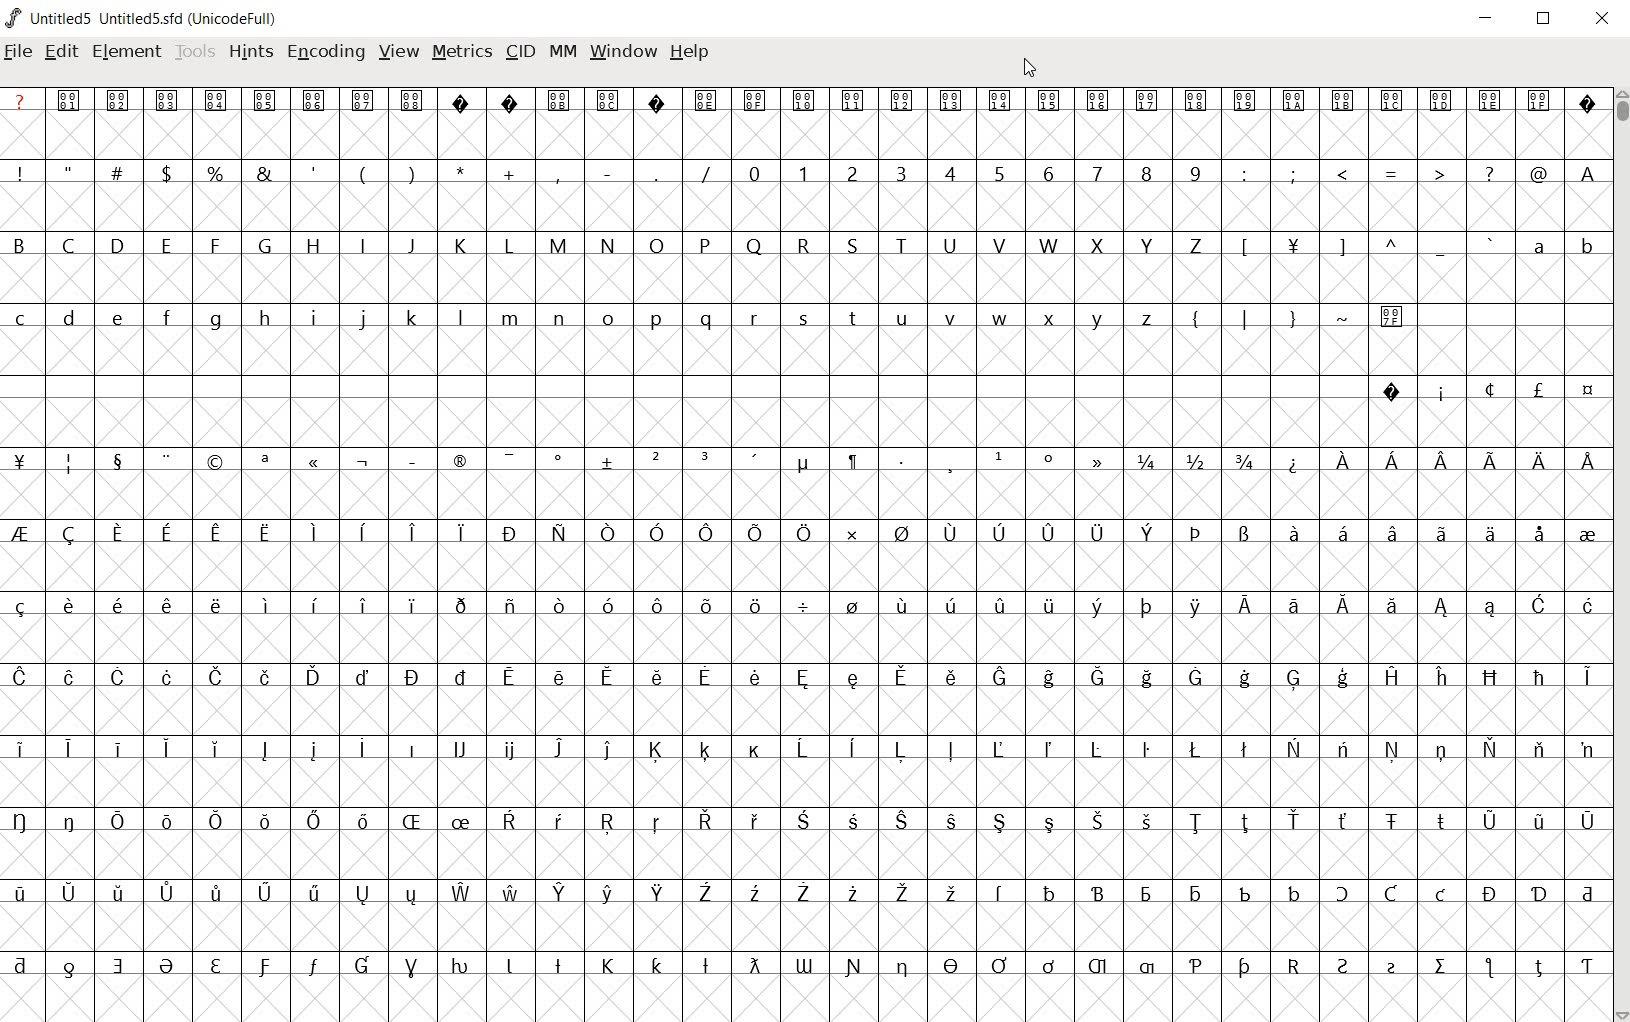 The width and height of the screenshot is (1630, 1022). I want to click on Symbol, so click(216, 535).